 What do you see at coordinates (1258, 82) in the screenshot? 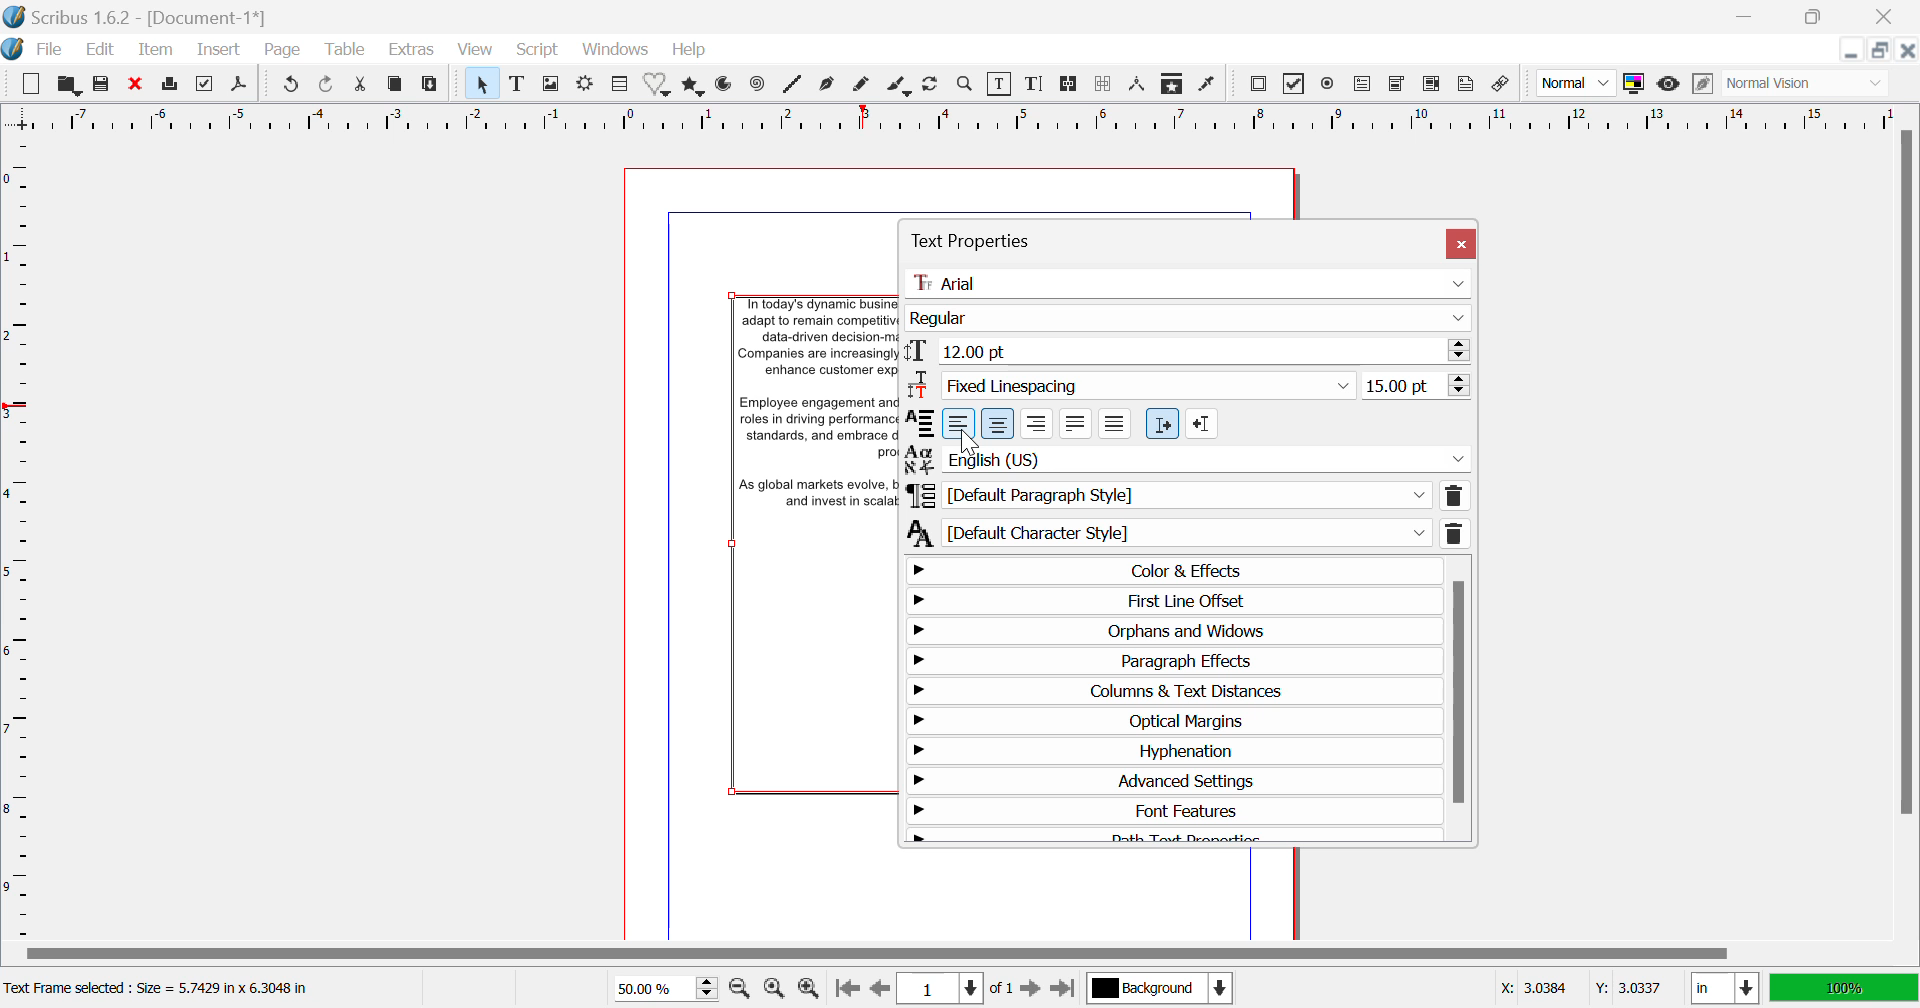
I see `Pdf Push button` at bounding box center [1258, 82].